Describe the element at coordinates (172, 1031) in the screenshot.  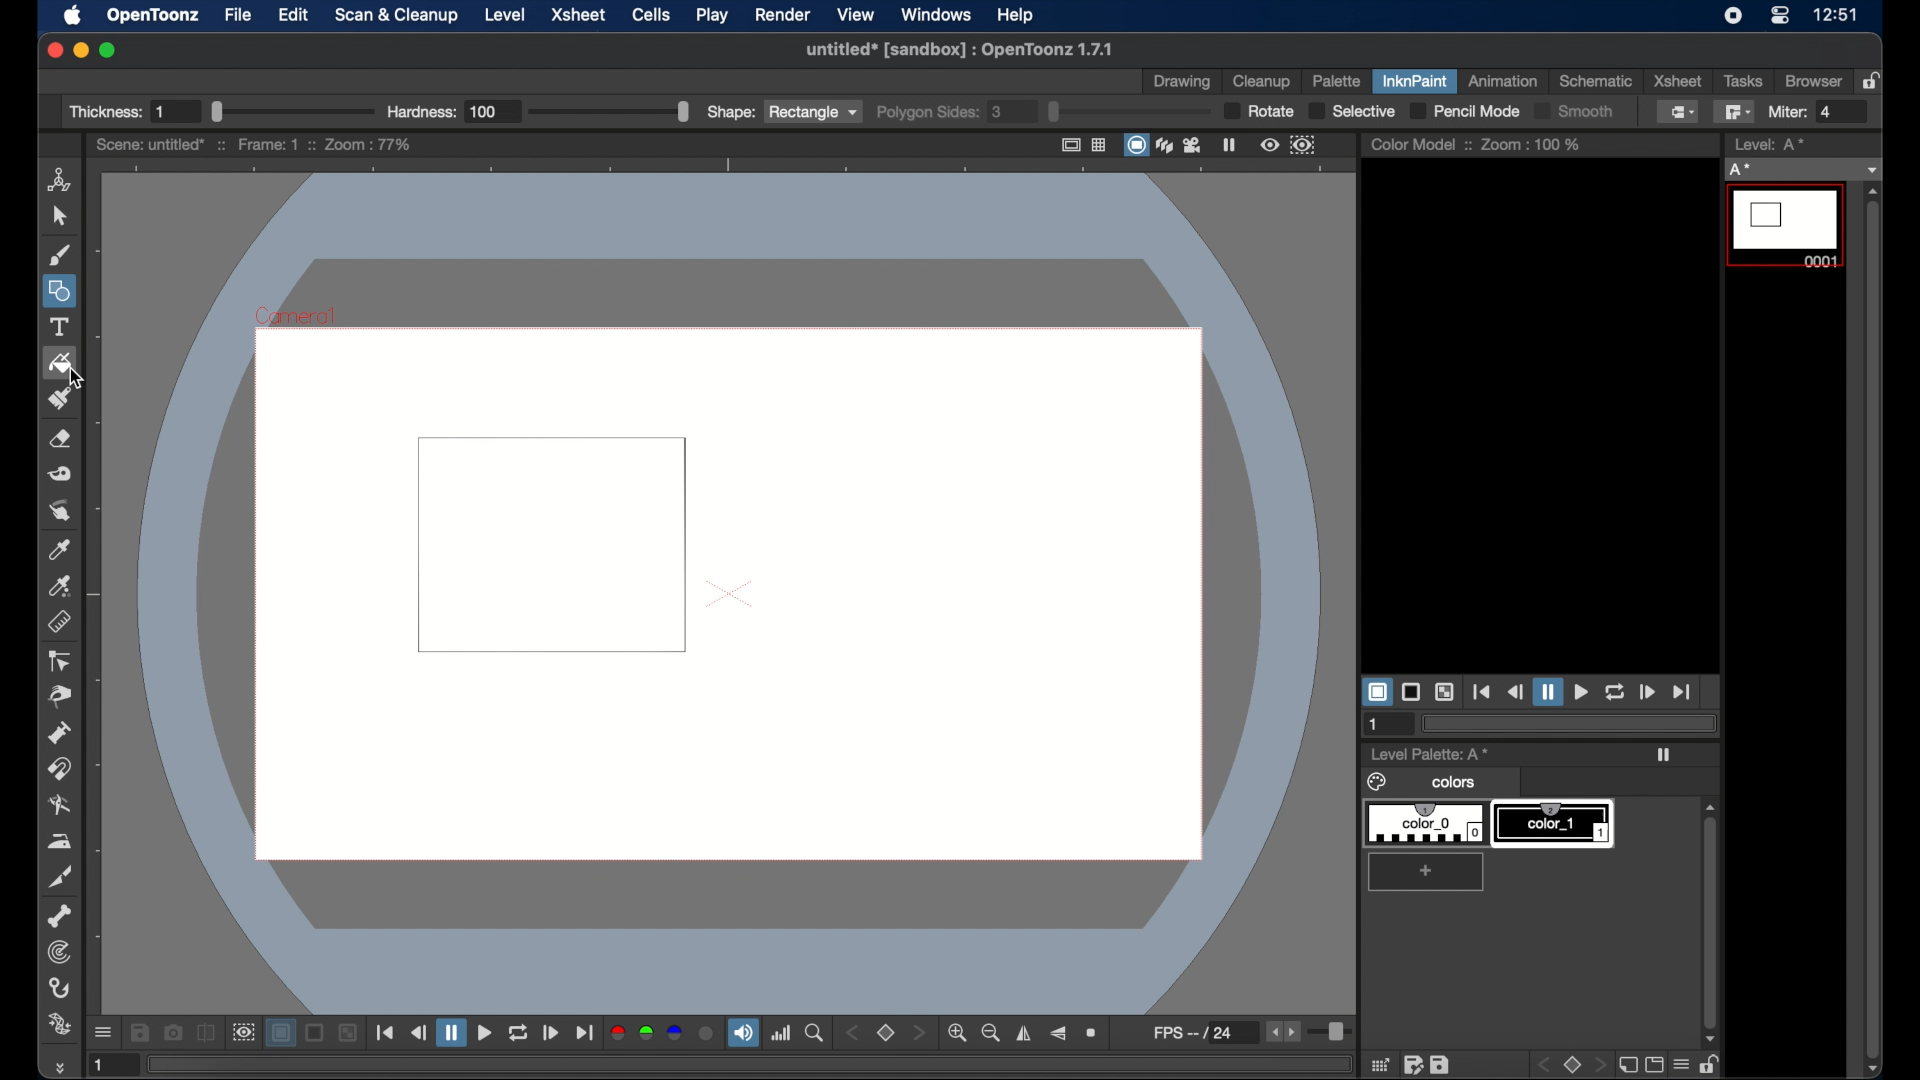
I see `snapshot` at that location.